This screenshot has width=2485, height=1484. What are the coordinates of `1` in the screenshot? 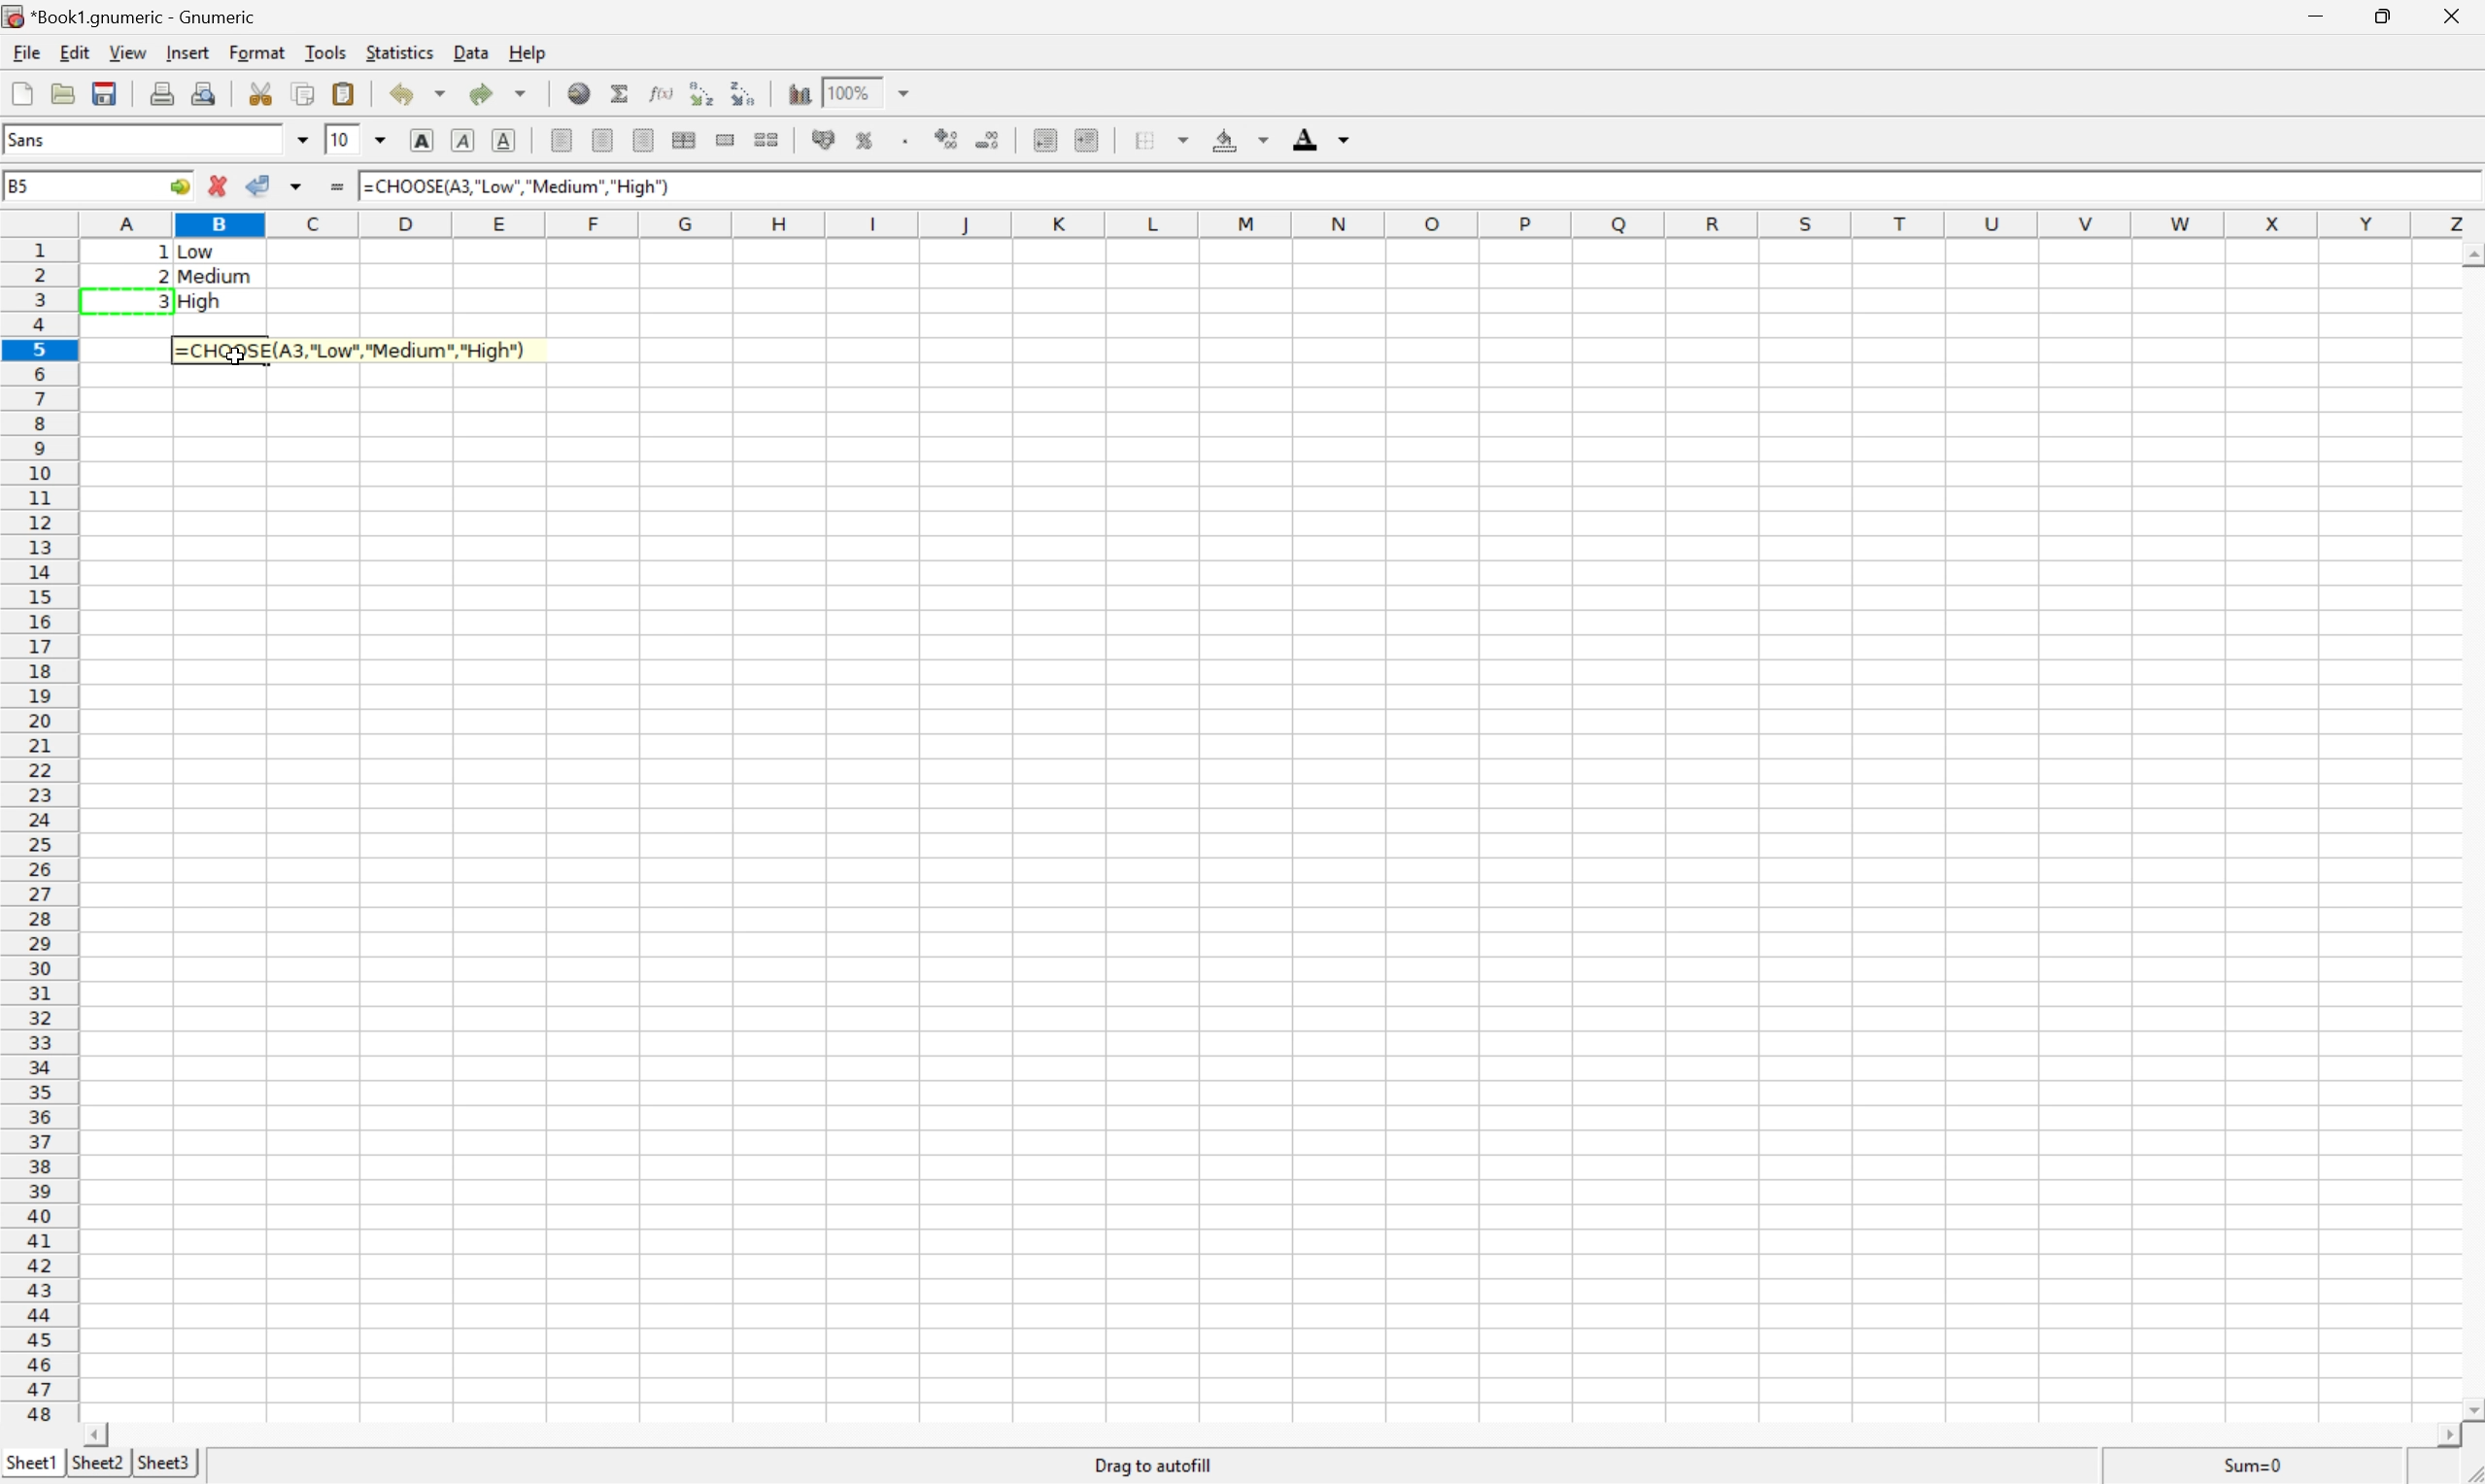 It's located at (367, 187).